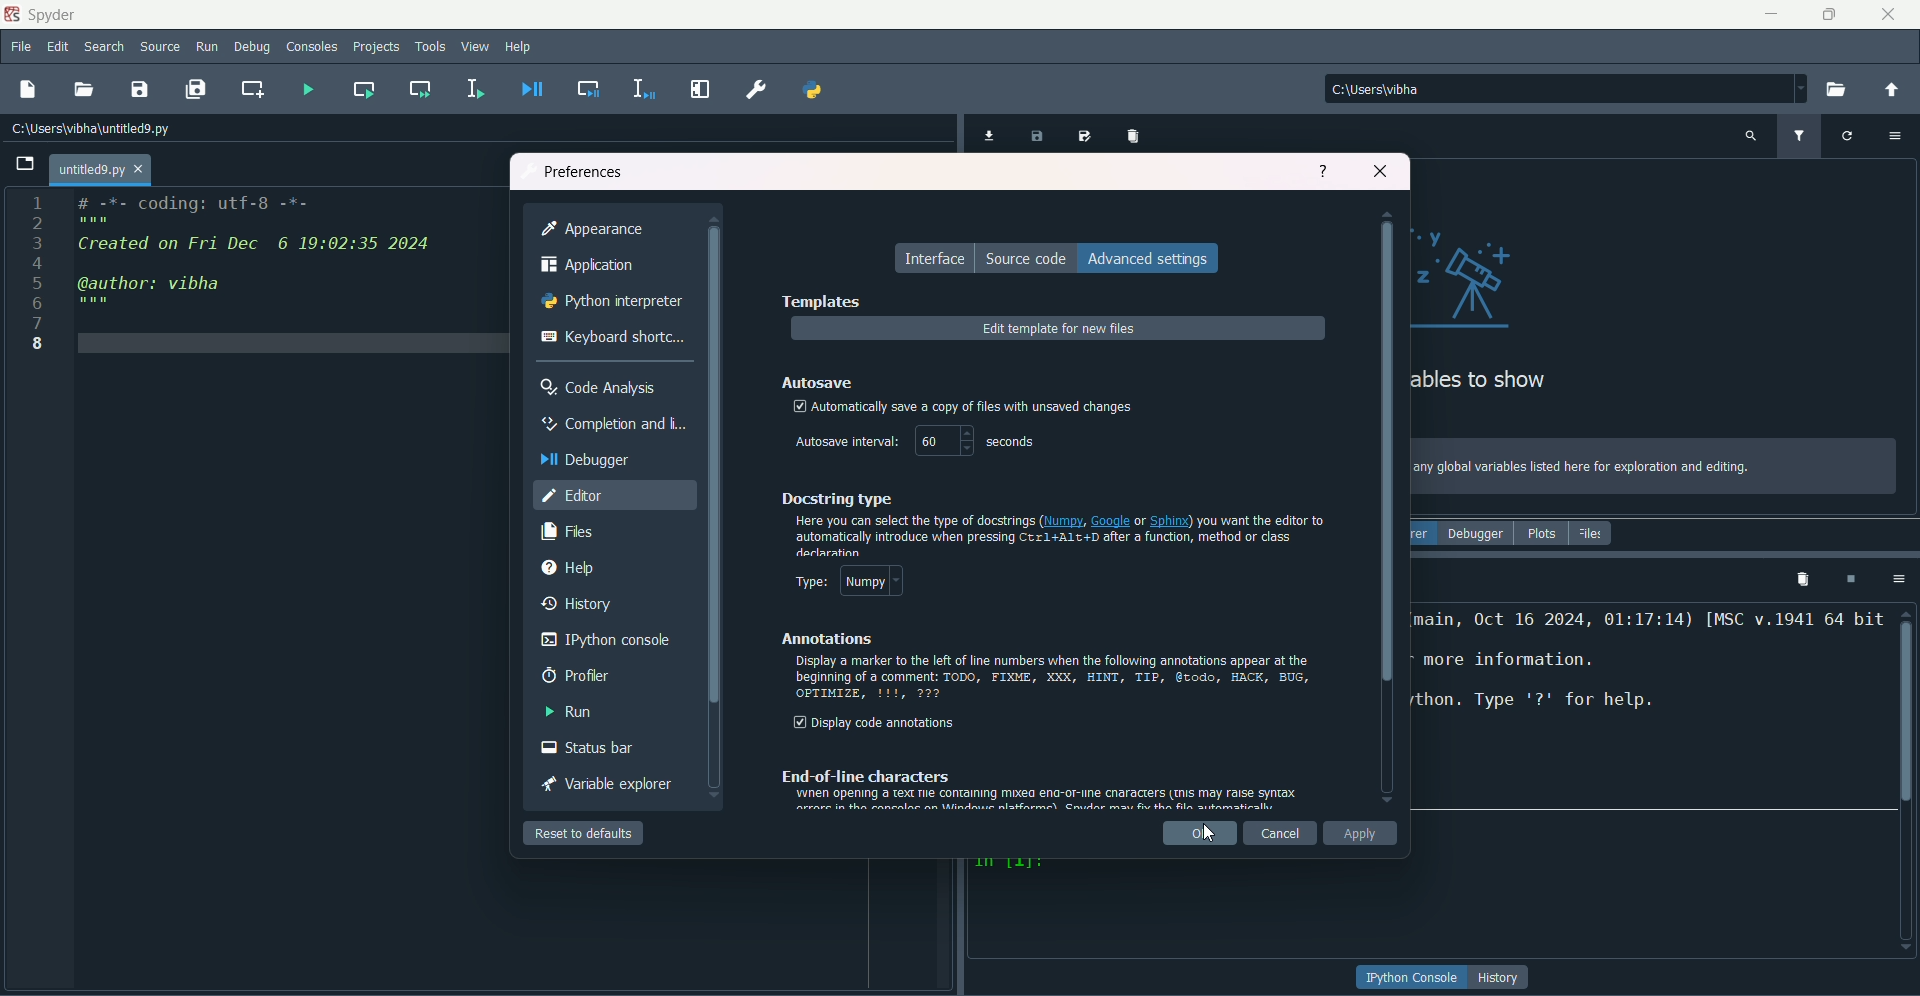 The image size is (1920, 996). Describe the element at coordinates (519, 48) in the screenshot. I see `help` at that location.